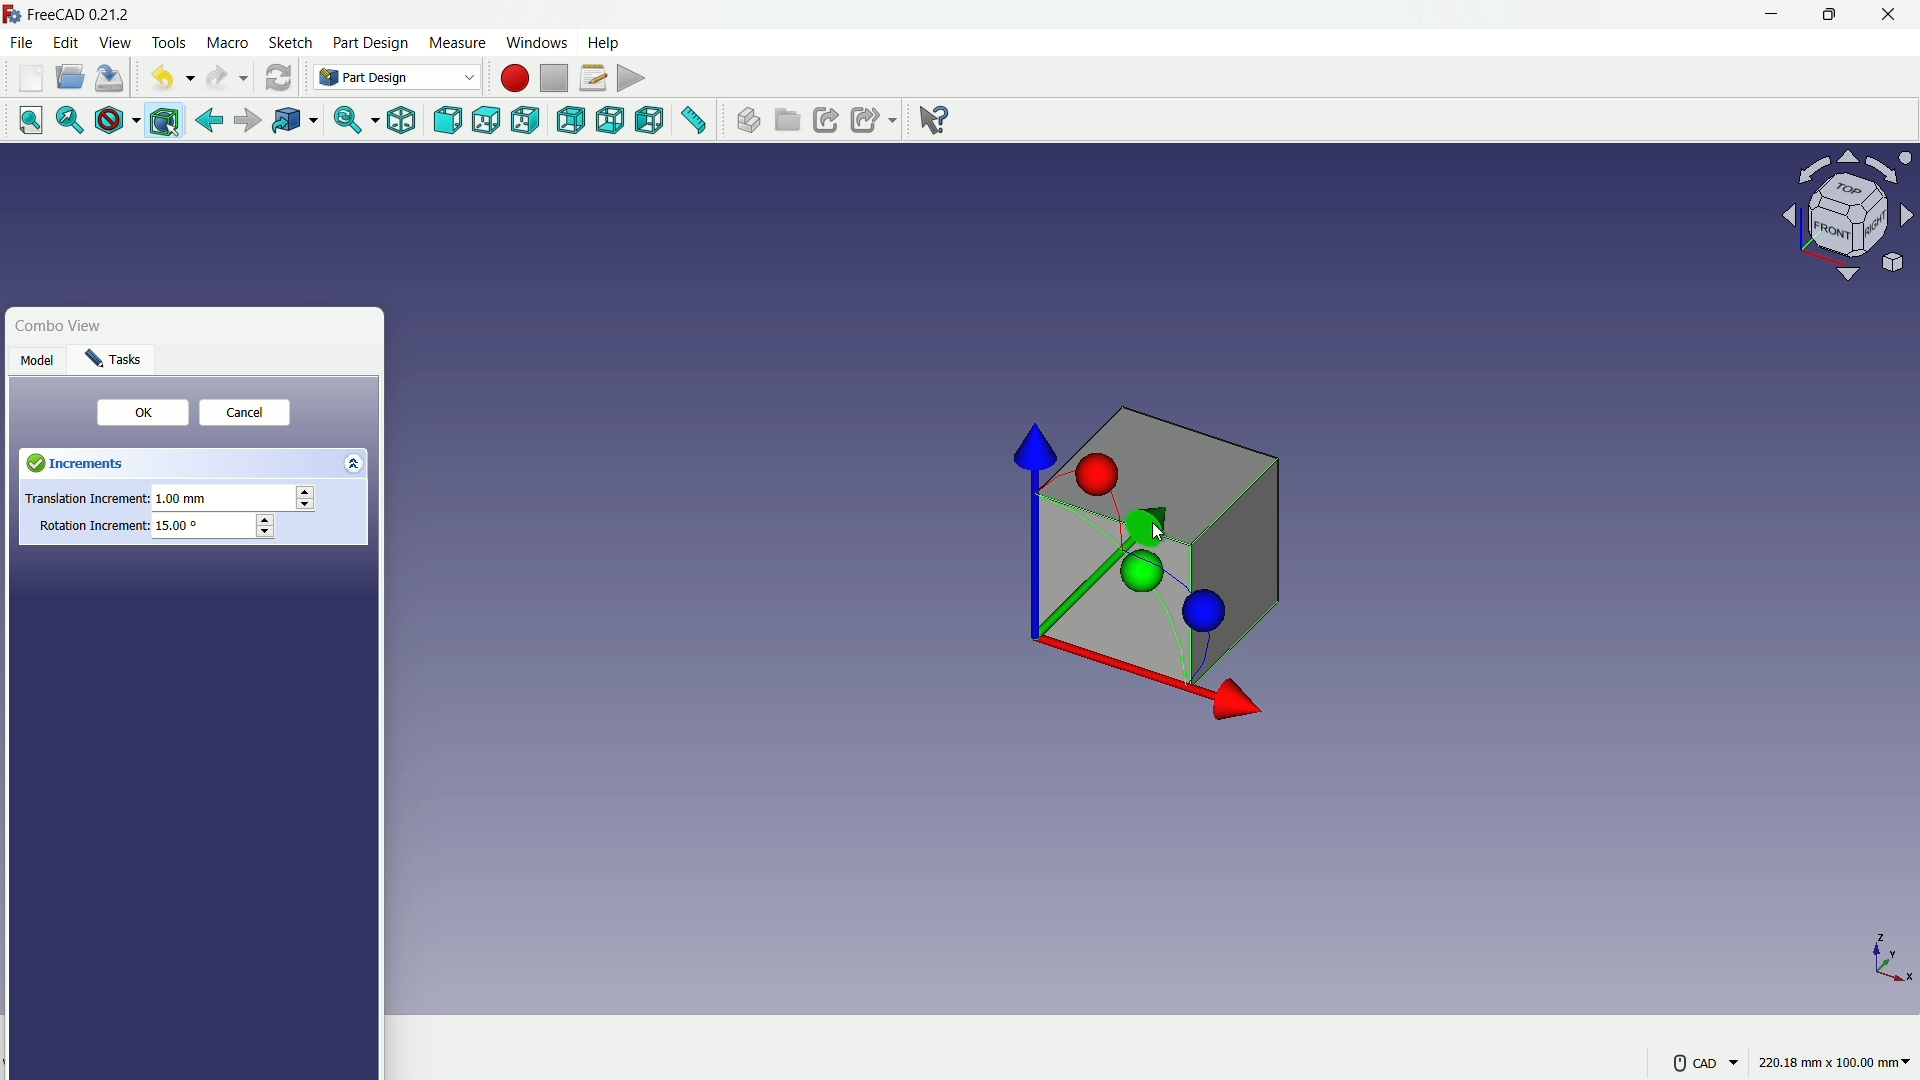 Image resolution: width=1920 pixels, height=1080 pixels. Describe the element at coordinates (347, 122) in the screenshot. I see `sync view` at that location.